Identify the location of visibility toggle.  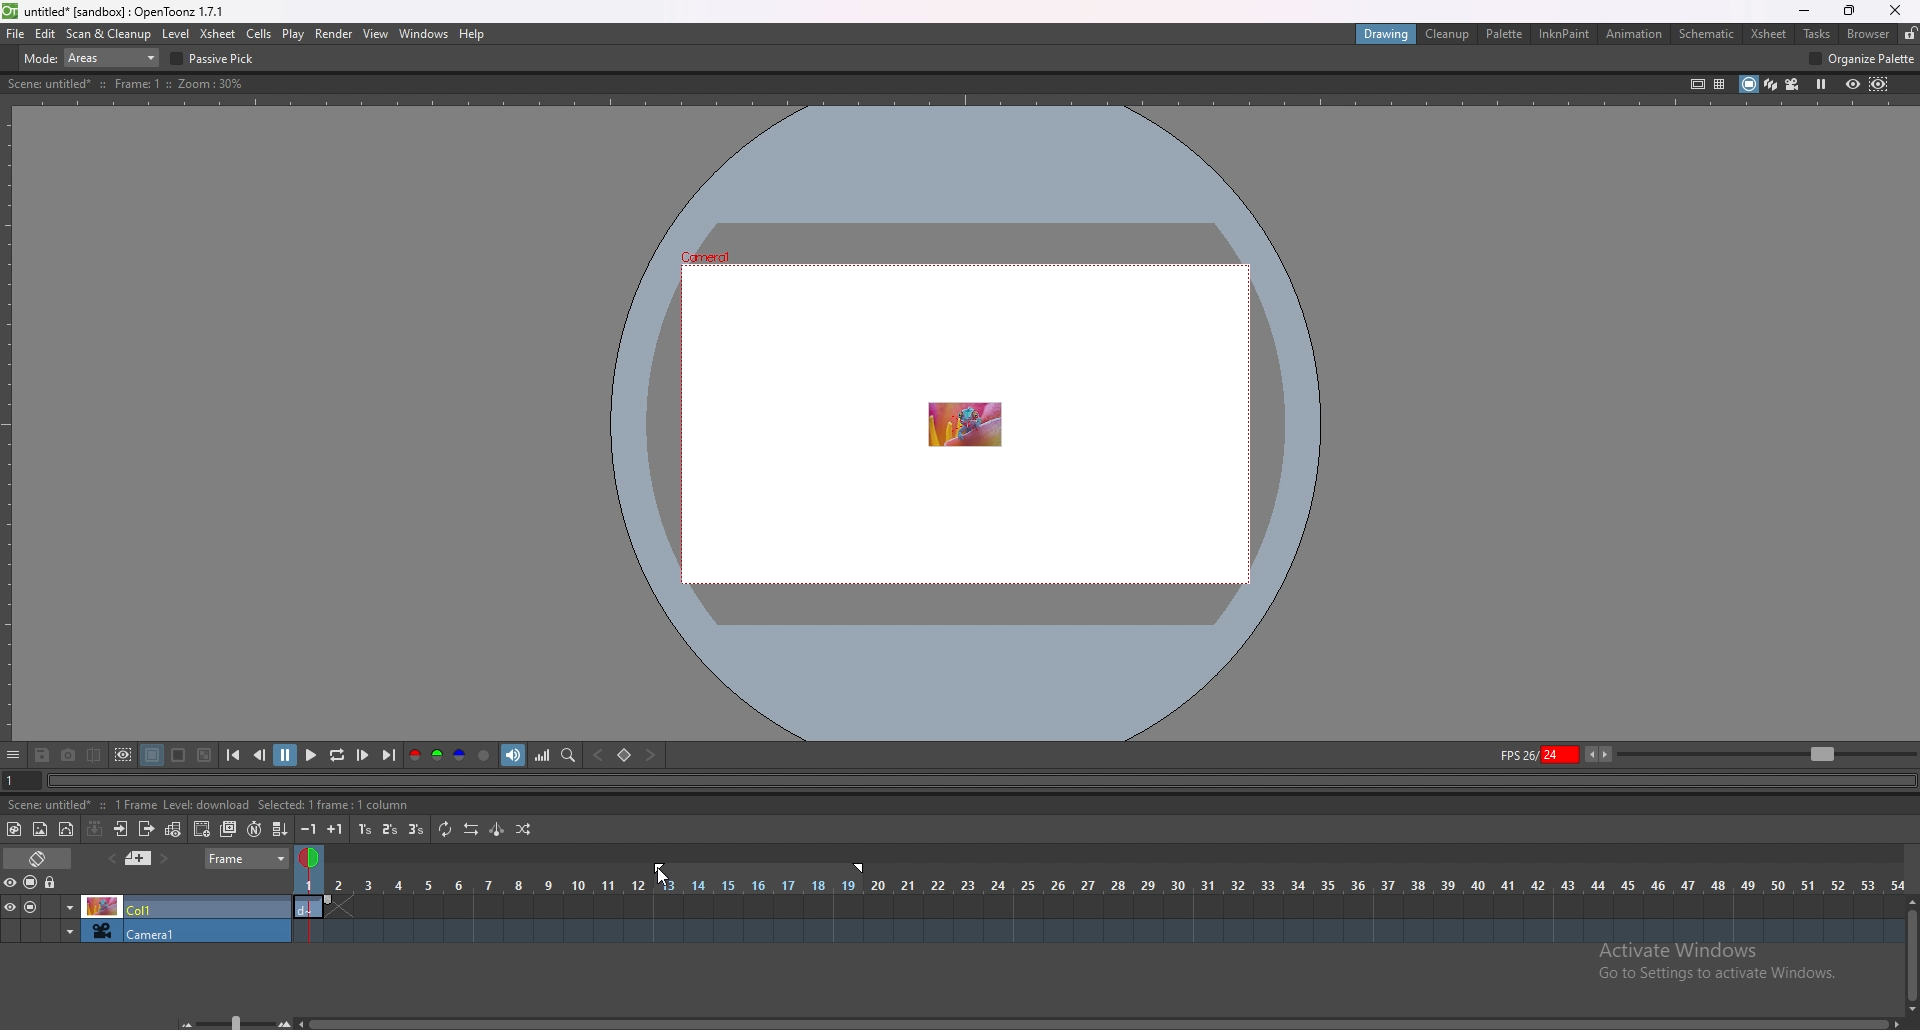
(15, 883).